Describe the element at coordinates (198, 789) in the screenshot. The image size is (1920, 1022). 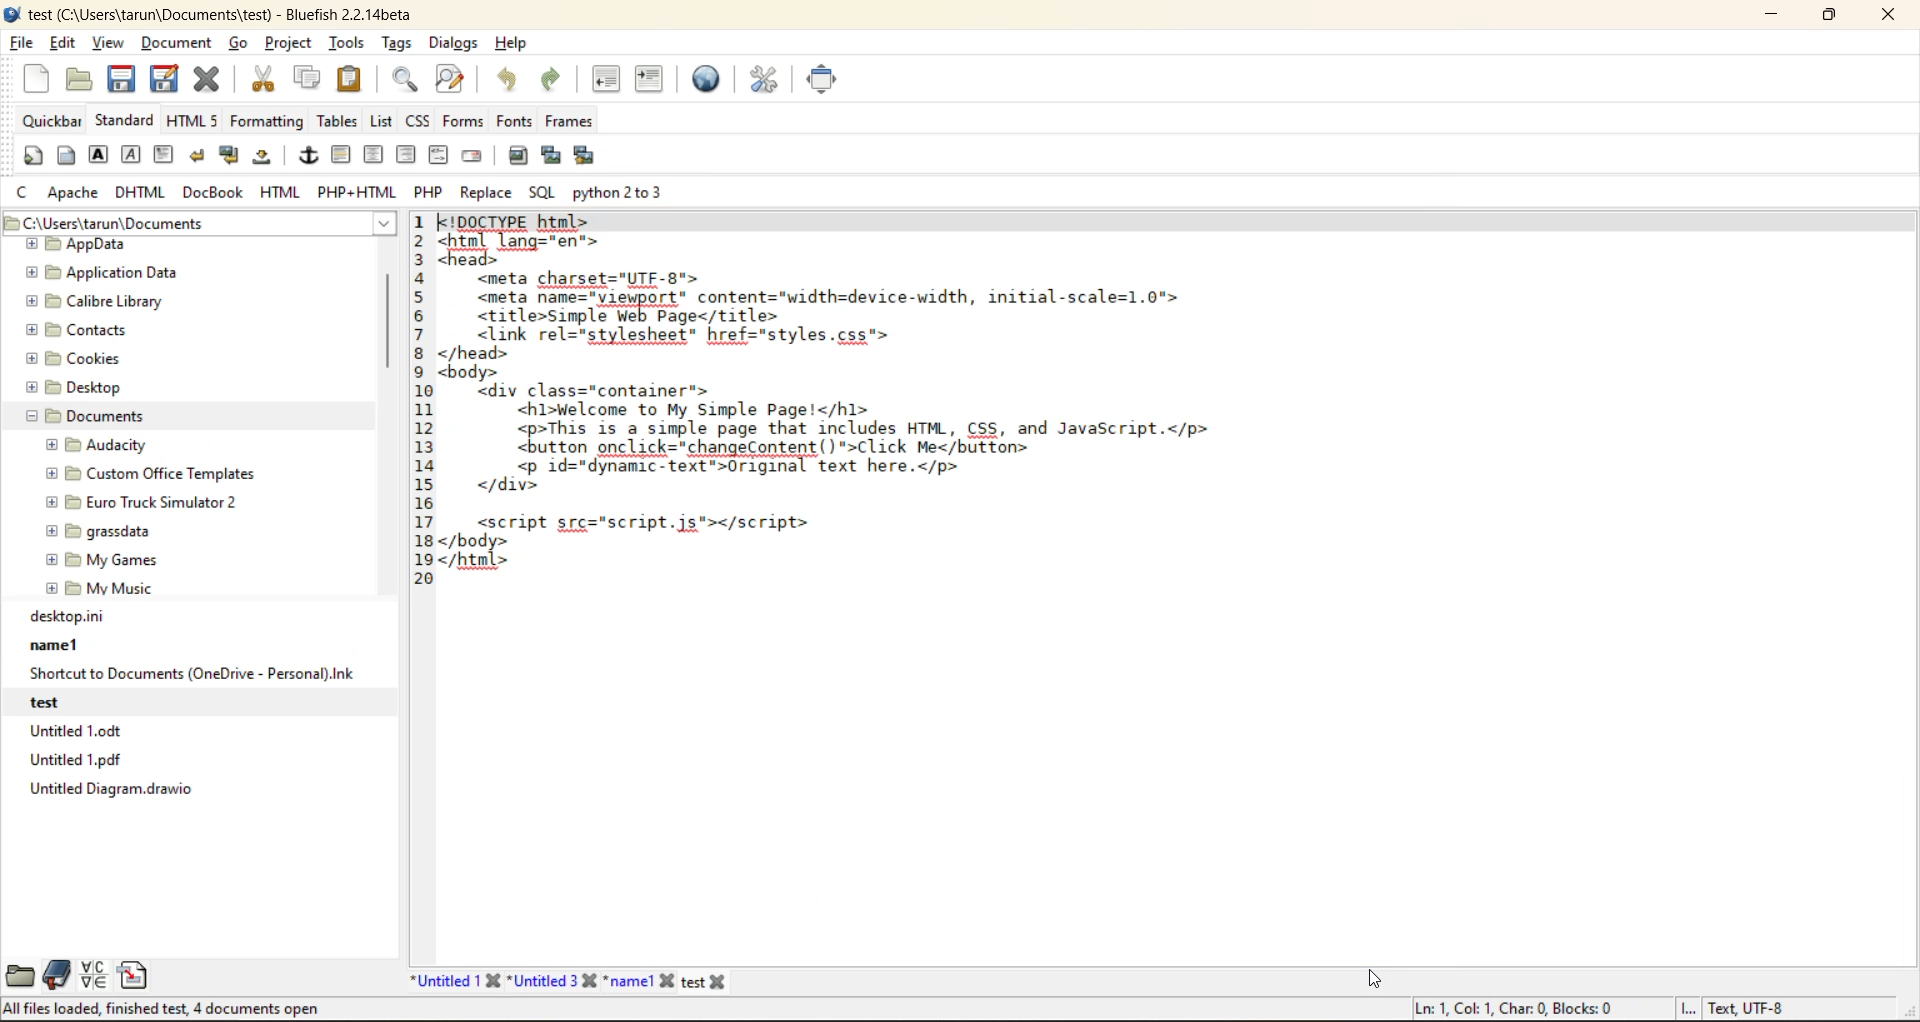
I see `untitle diagram.drawio` at that location.